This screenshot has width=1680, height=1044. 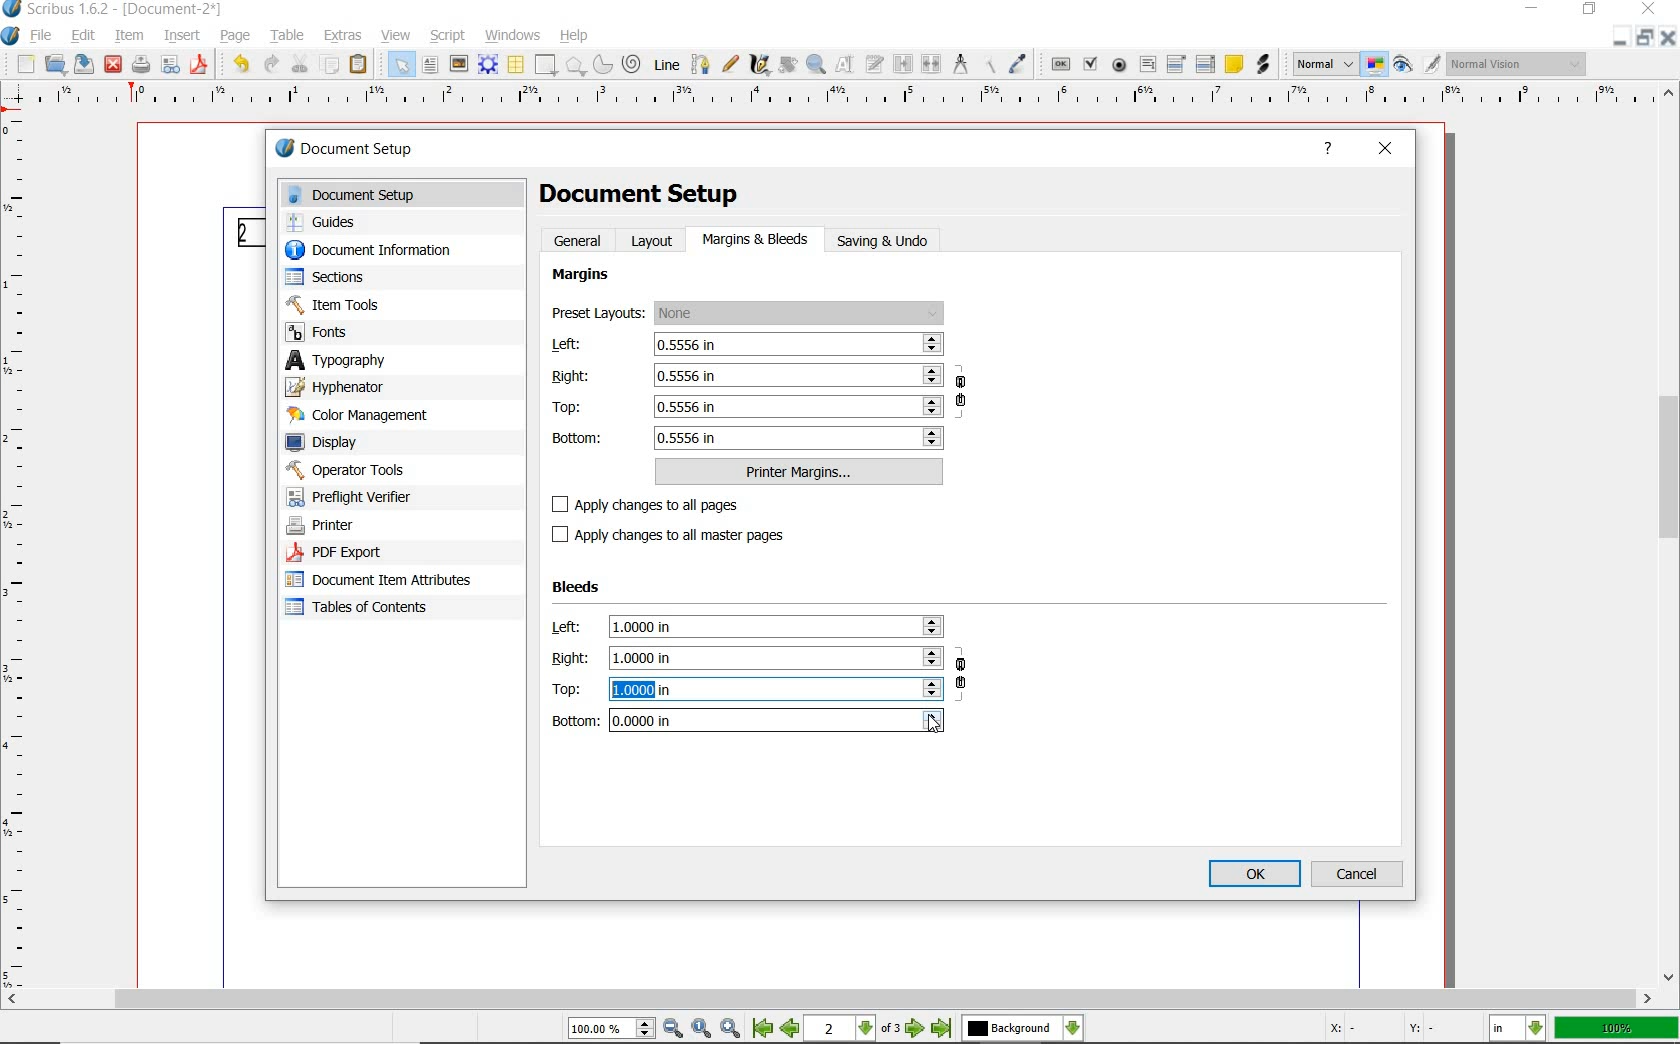 I want to click on fonts, so click(x=329, y=333).